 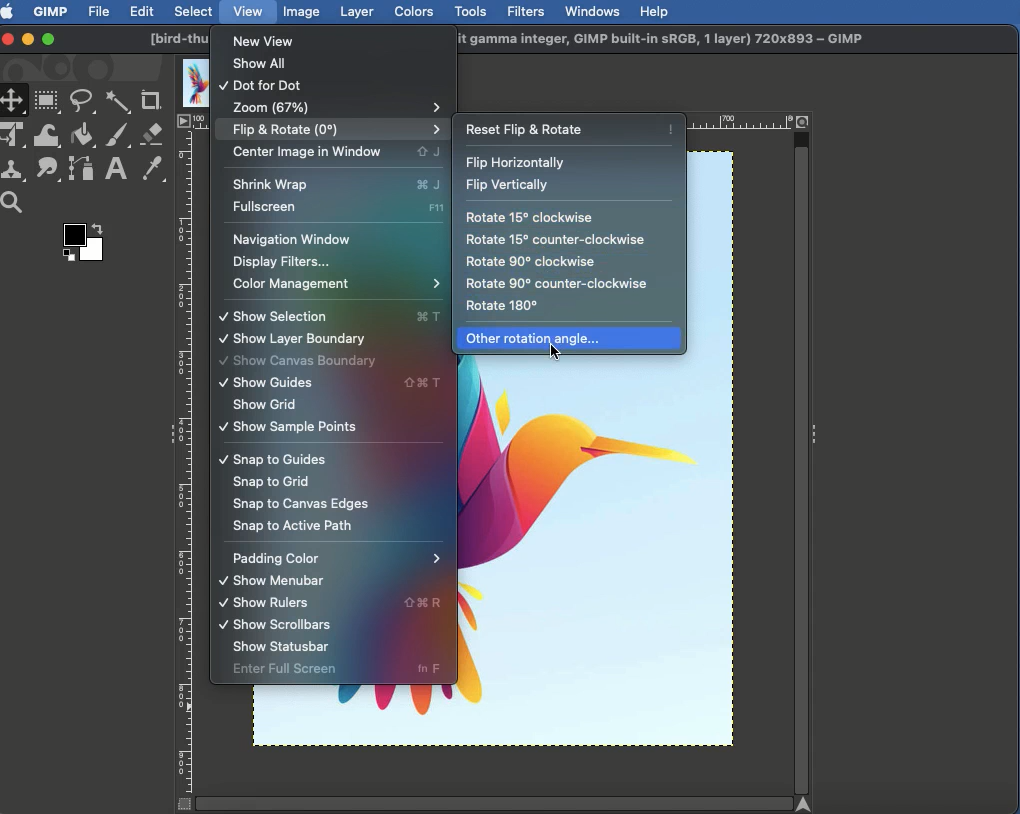 What do you see at coordinates (327, 131) in the screenshot?
I see `Fil and rotate` at bounding box center [327, 131].